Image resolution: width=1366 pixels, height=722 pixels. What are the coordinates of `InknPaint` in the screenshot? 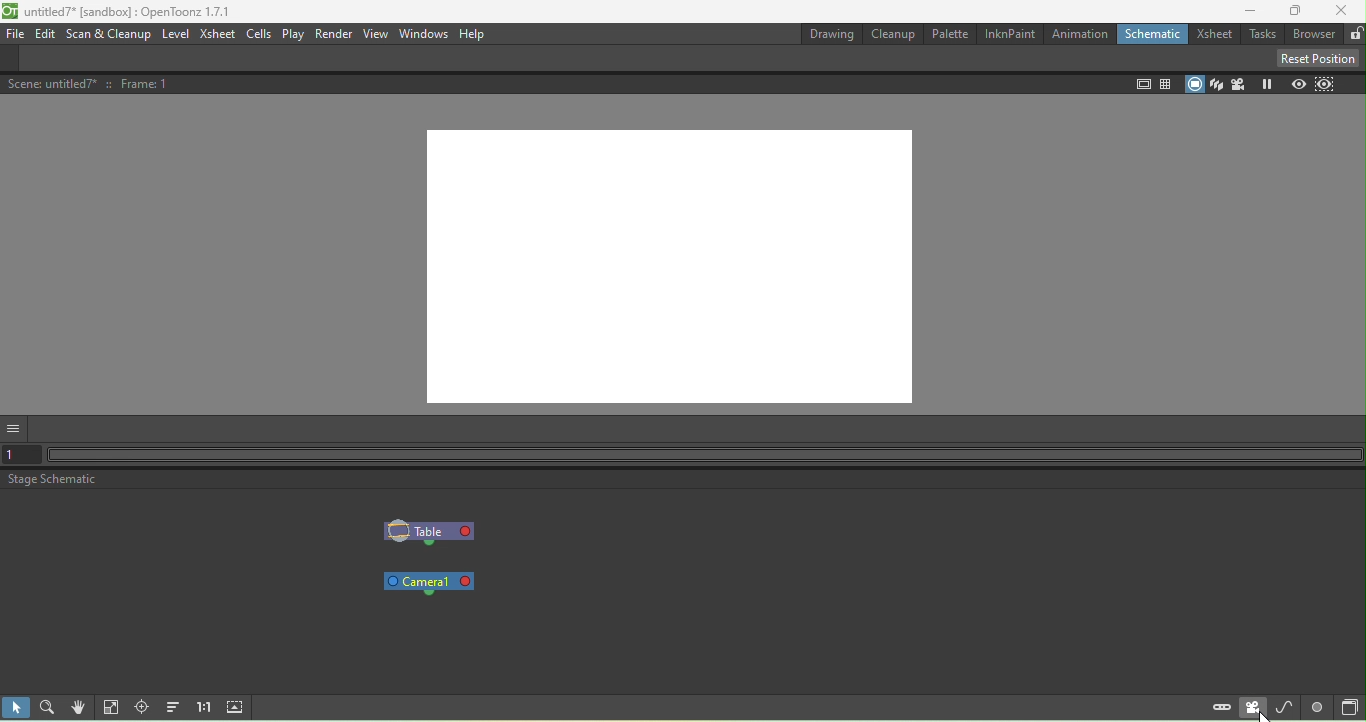 It's located at (1009, 35).